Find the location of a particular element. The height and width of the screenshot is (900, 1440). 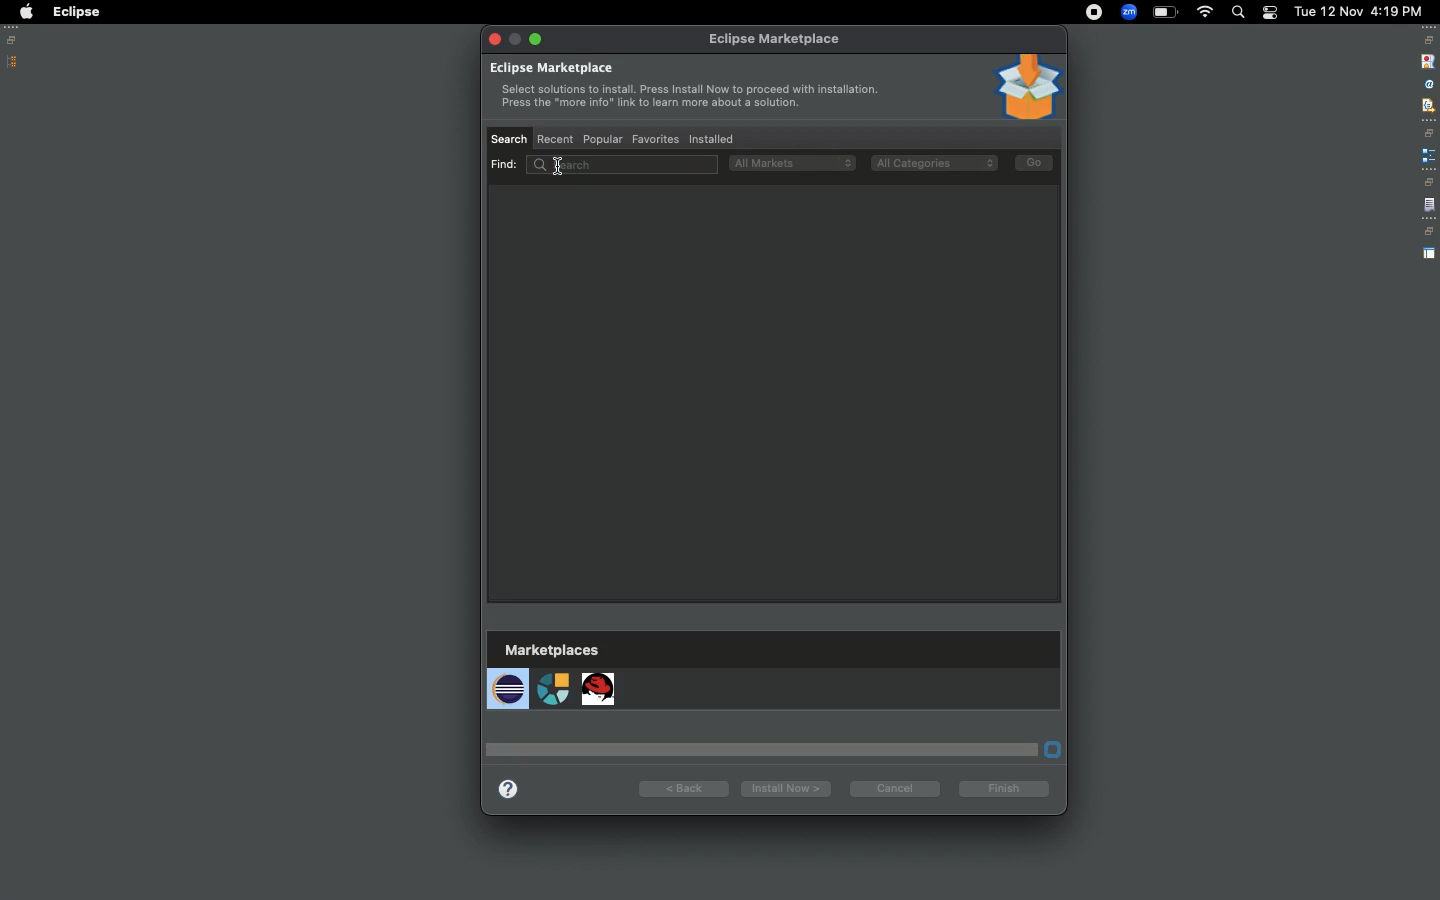

Finish  is located at coordinates (1007, 788).